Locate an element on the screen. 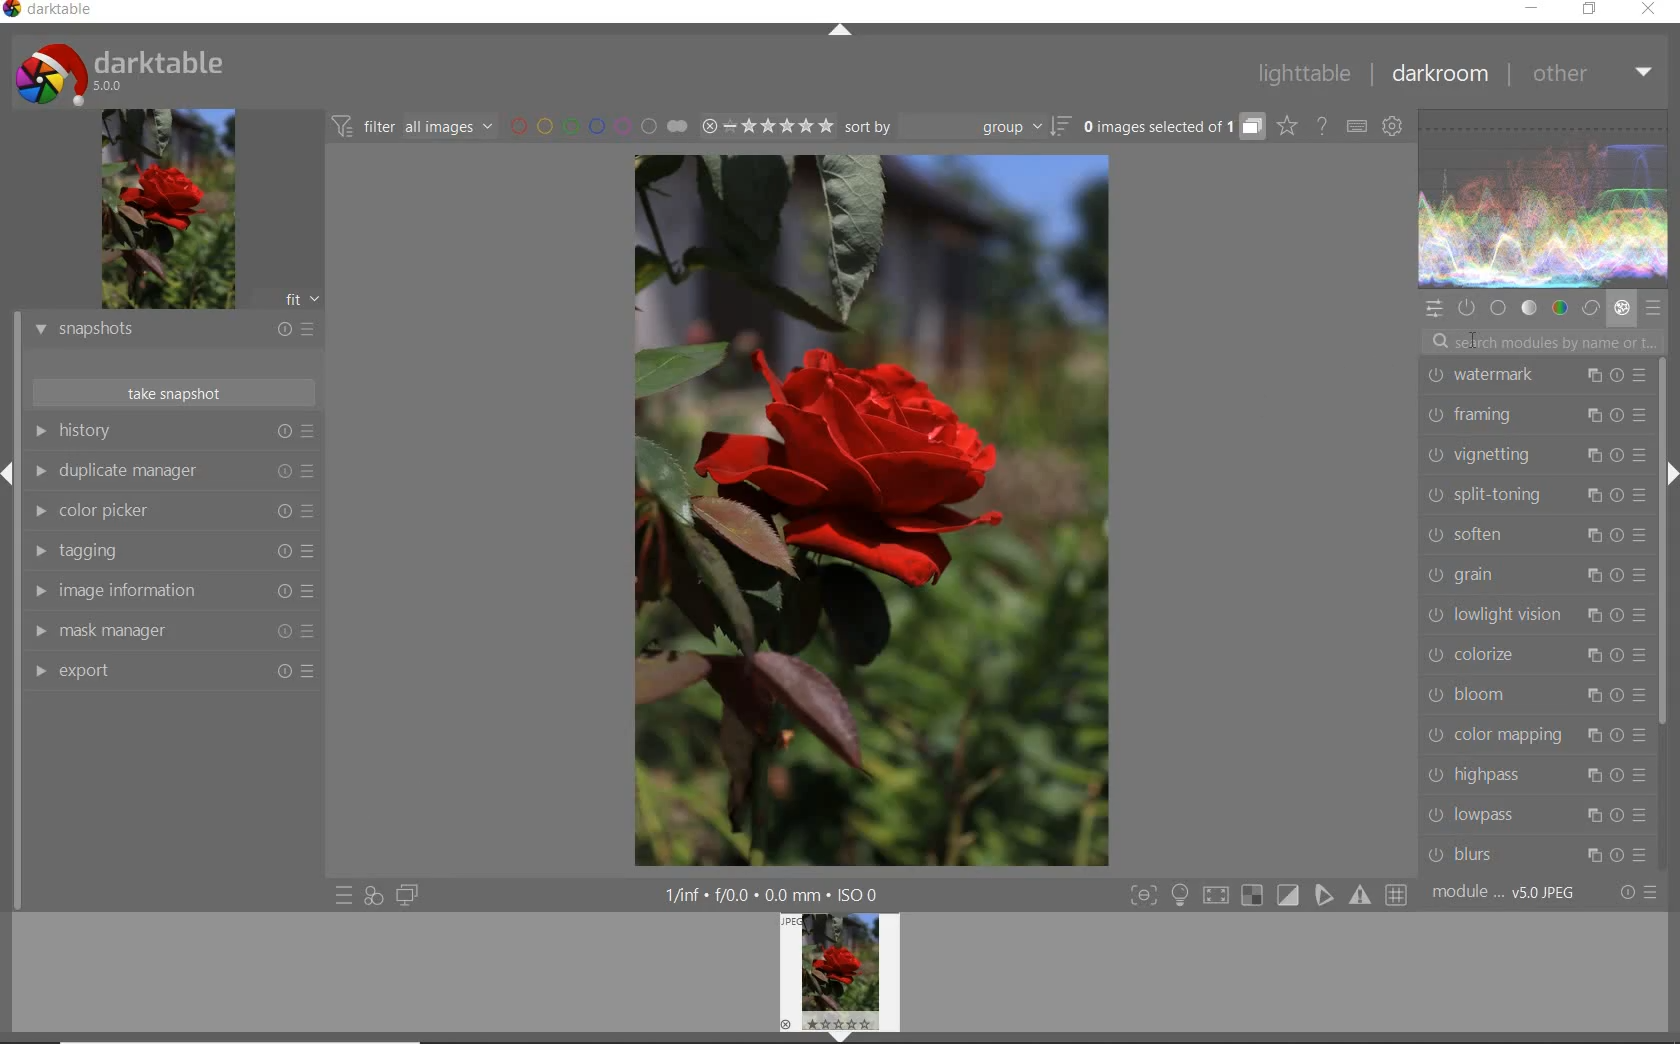 The image size is (1680, 1044). image preview is located at coordinates (167, 210).